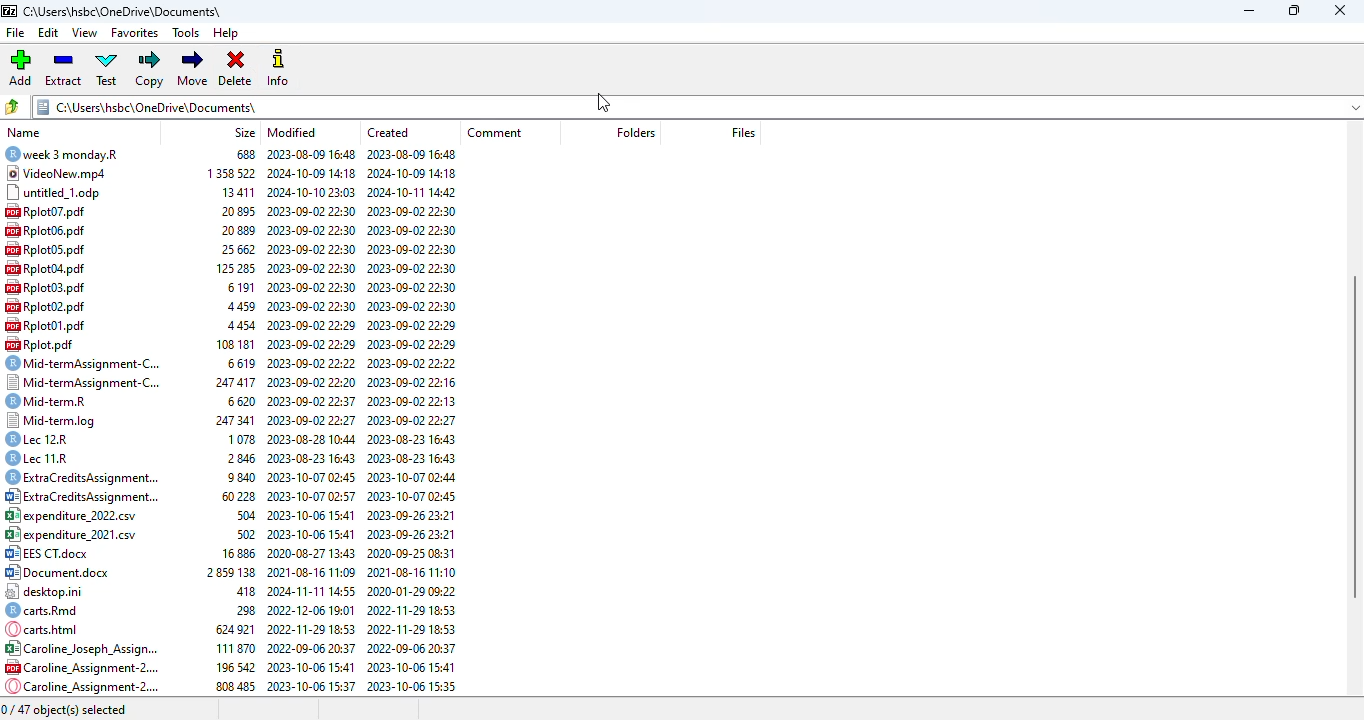 The height and width of the screenshot is (720, 1364). I want to click on lec 12r, so click(47, 439).